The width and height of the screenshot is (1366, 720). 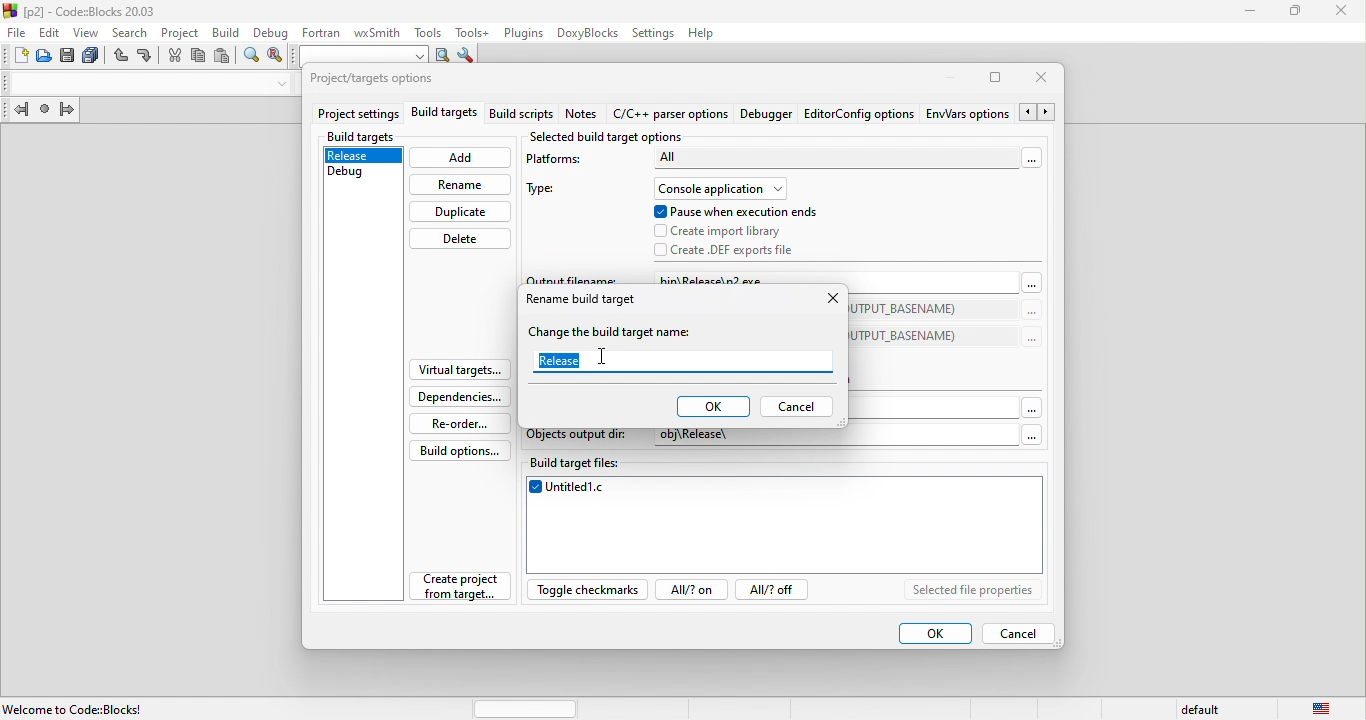 What do you see at coordinates (269, 31) in the screenshot?
I see `debug` at bounding box center [269, 31].